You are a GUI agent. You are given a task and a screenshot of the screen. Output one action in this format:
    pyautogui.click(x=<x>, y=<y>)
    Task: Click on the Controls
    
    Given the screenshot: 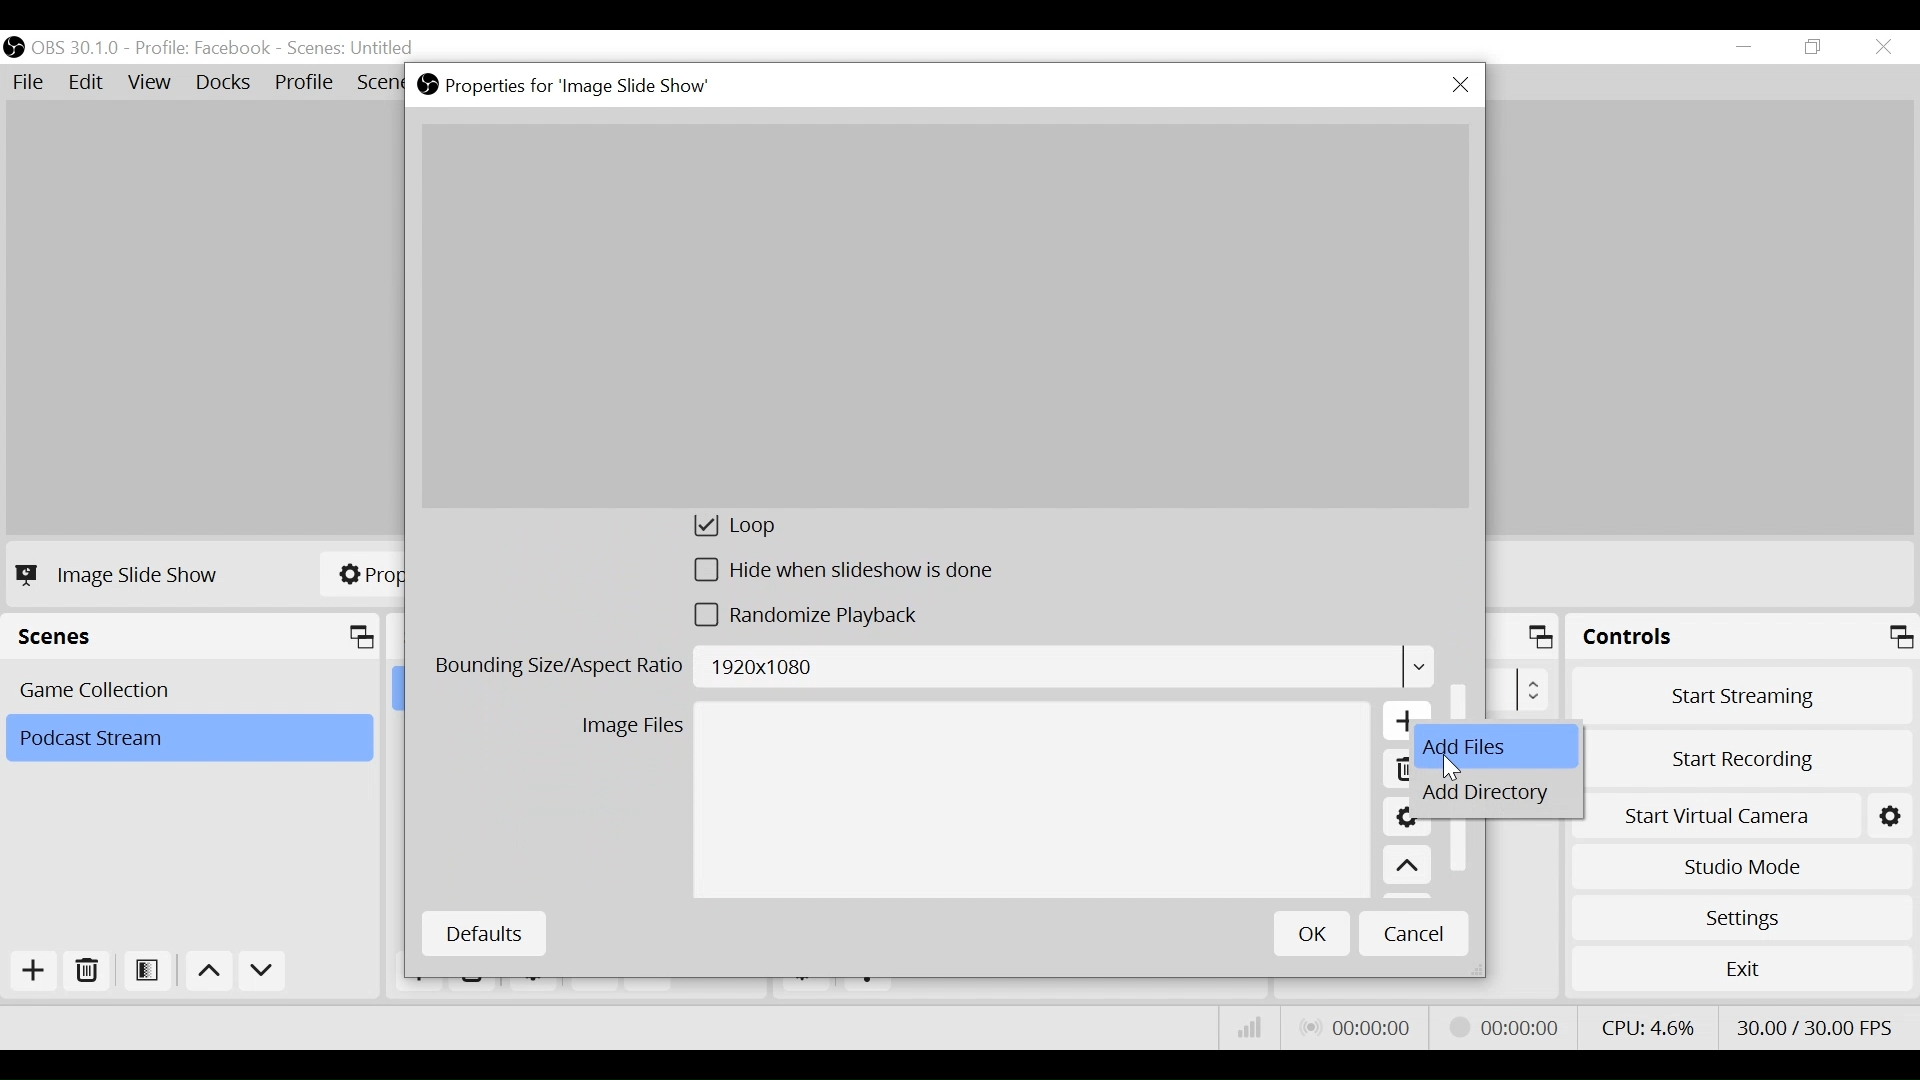 What is the action you would take?
    pyautogui.click(x=1742, y=640)
    